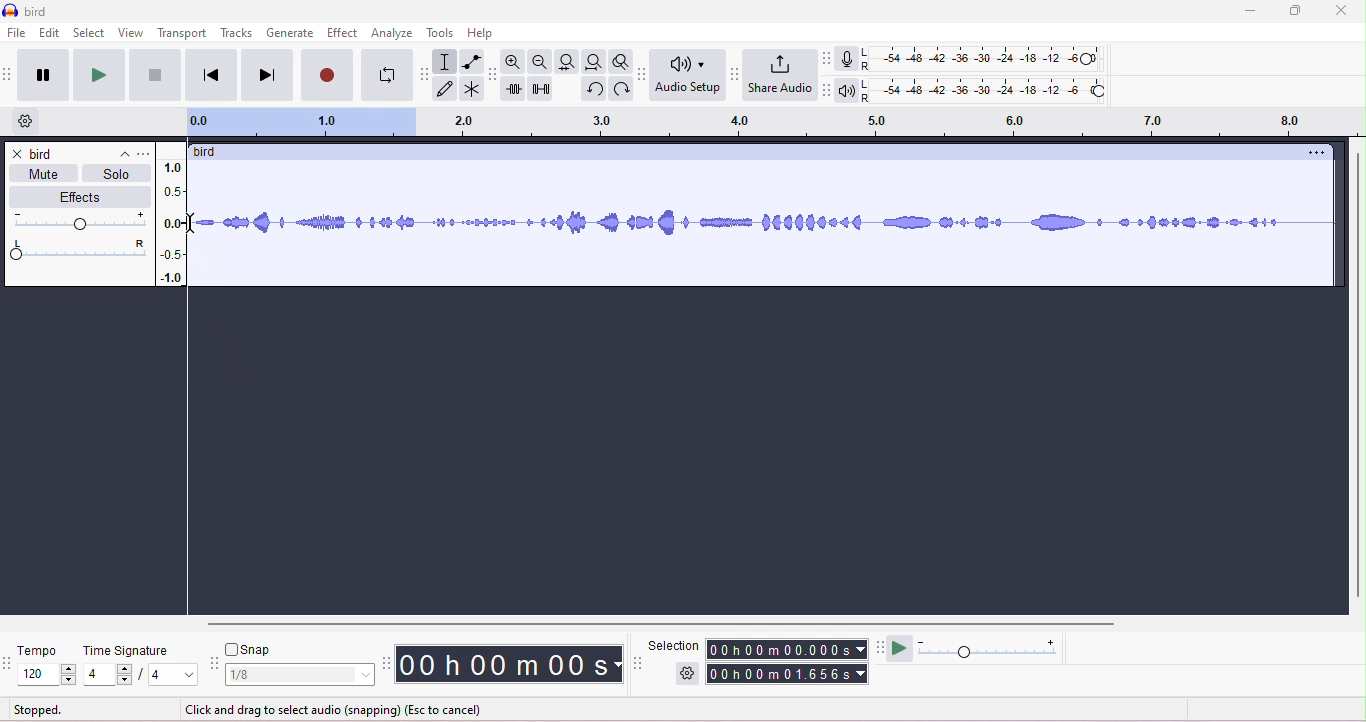  Describe the element at coordinates (249, 648) in the screenshot. I see `snap` at that location.